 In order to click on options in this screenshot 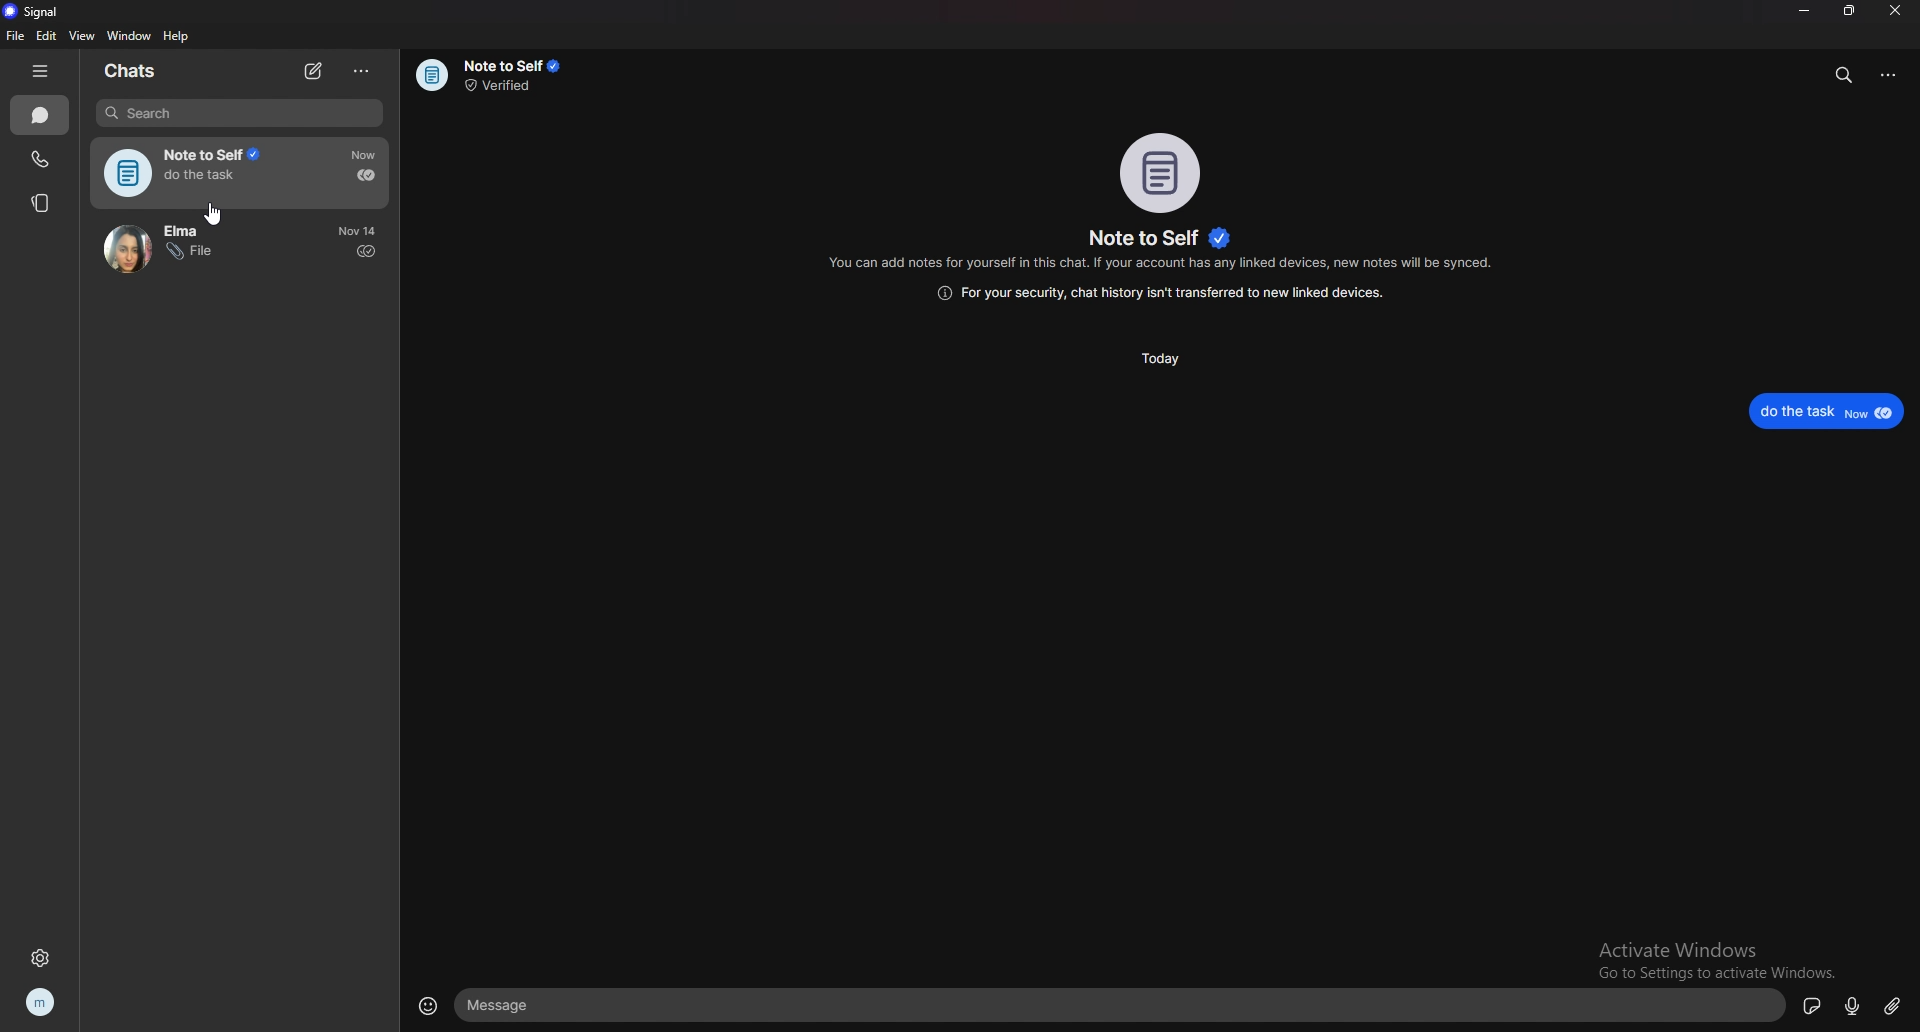, I will do `click(1891, 75)`.